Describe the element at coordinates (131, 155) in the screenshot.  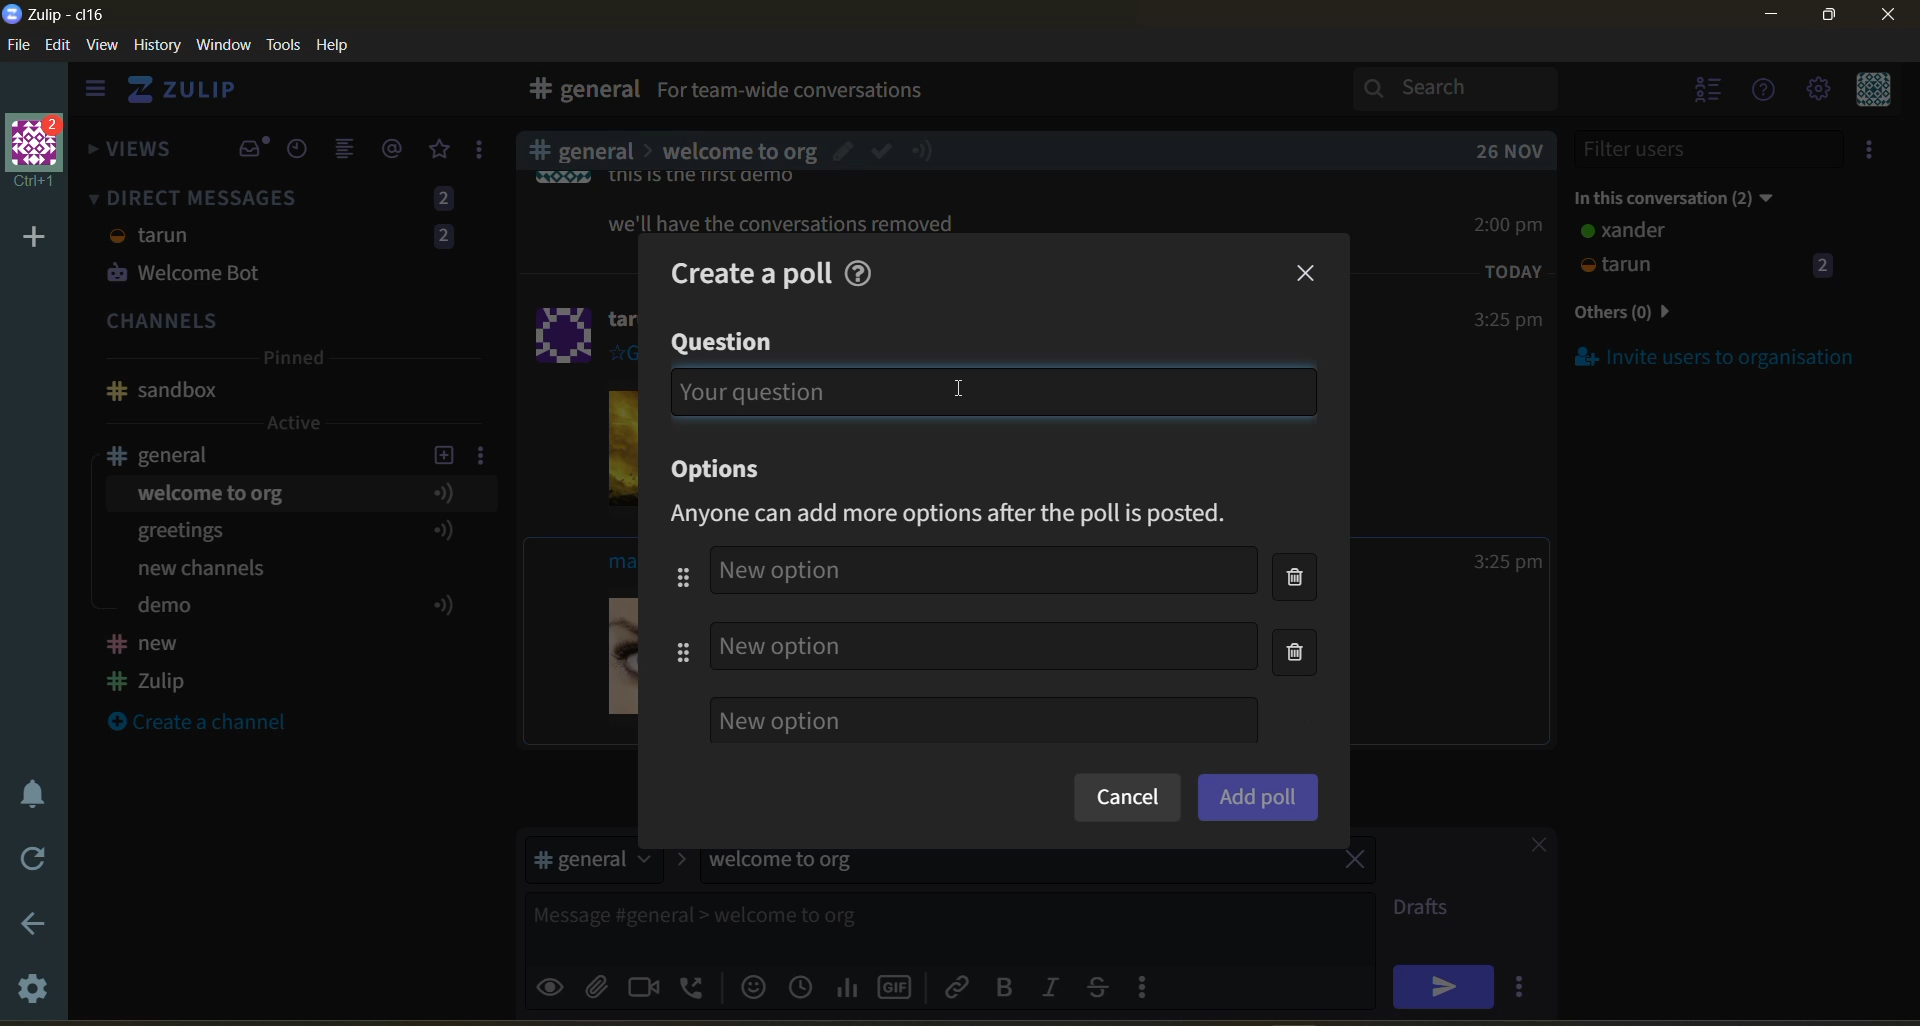
I see `views` at that location.